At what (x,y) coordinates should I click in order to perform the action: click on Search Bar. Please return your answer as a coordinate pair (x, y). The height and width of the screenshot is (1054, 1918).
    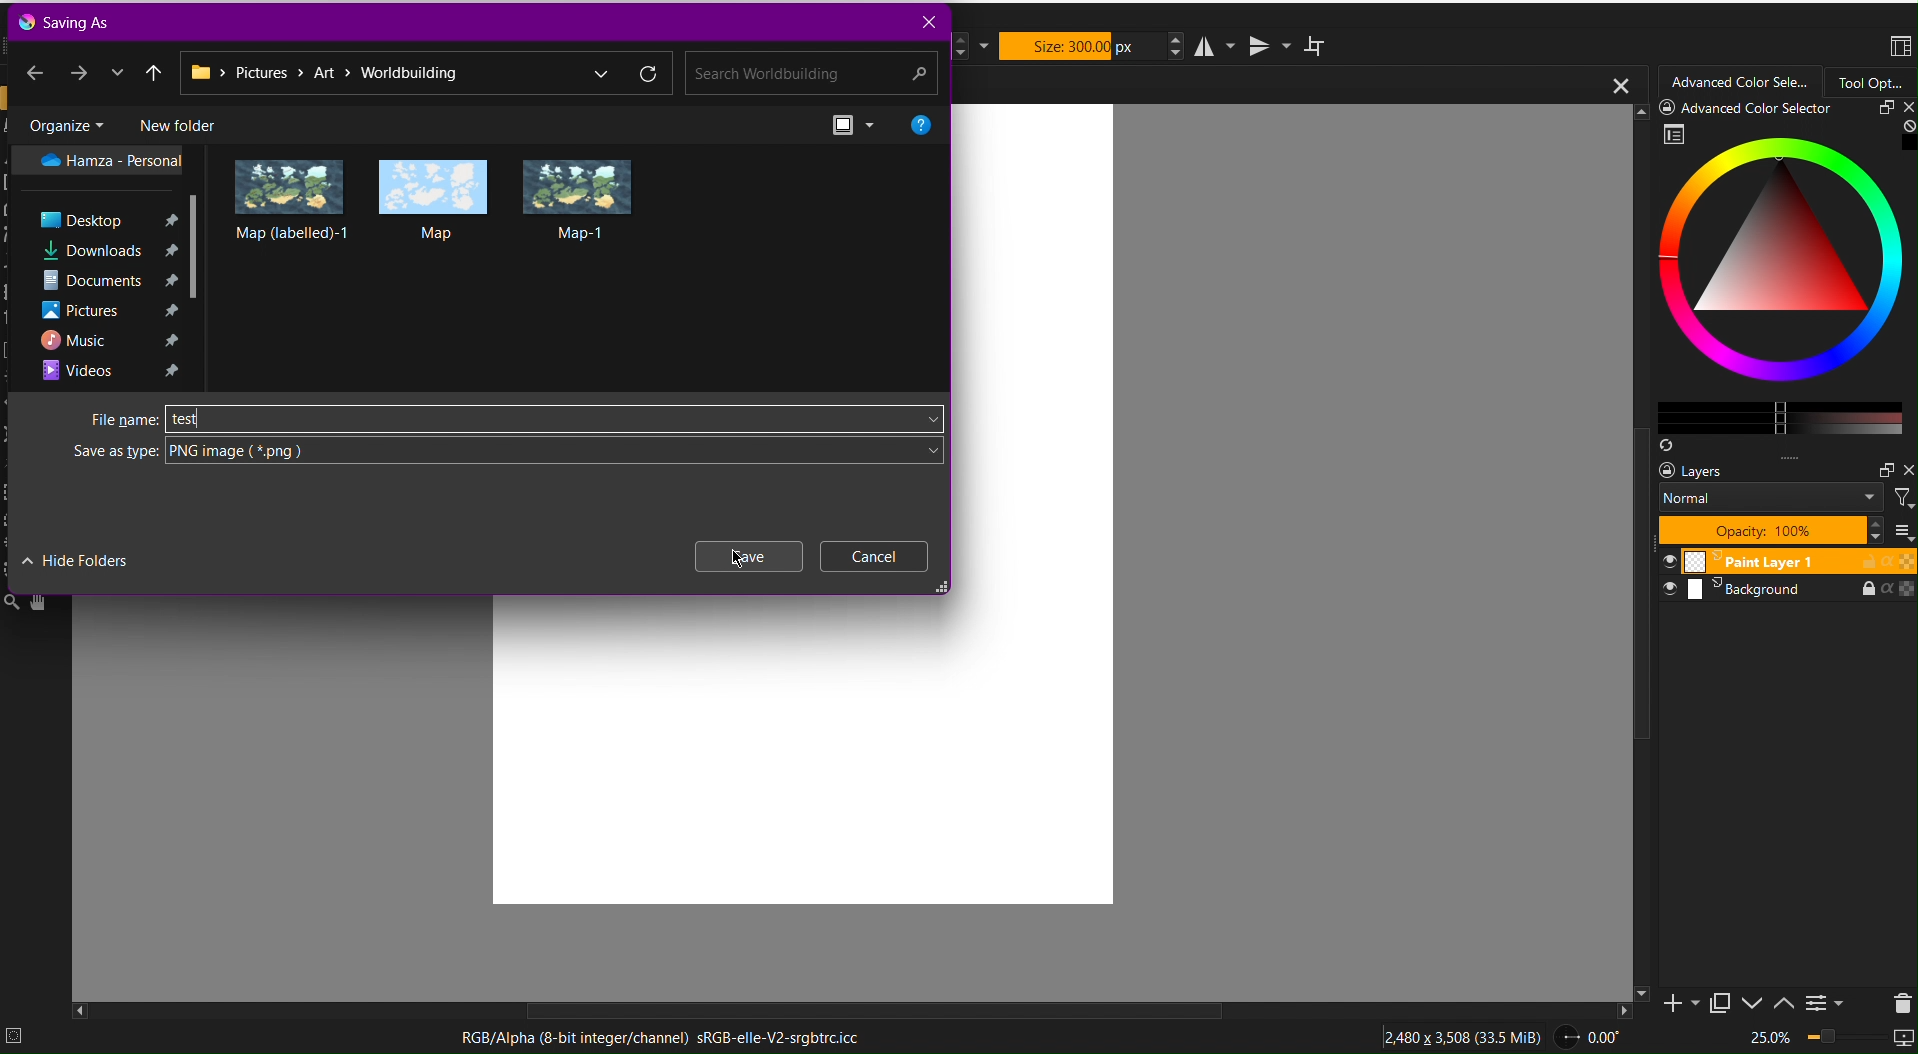
    Looking at the image, I should click on (807, 74).